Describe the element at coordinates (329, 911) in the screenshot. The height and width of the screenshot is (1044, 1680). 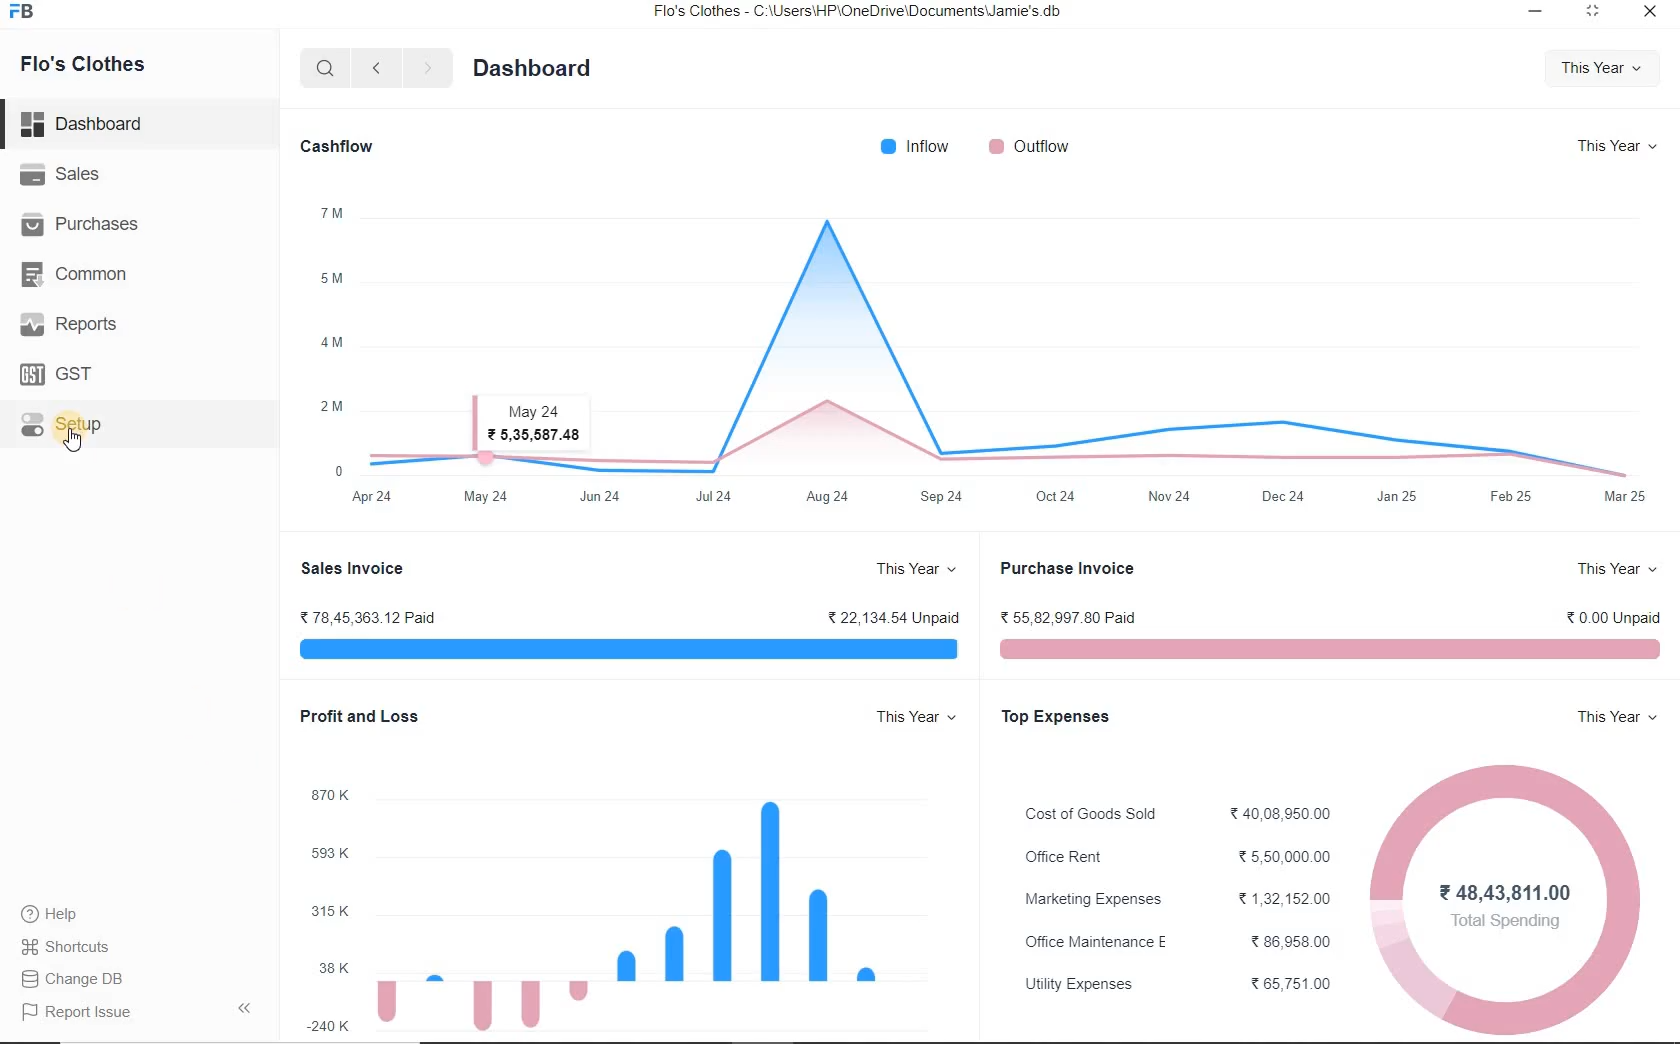
I see `315K` at that location.